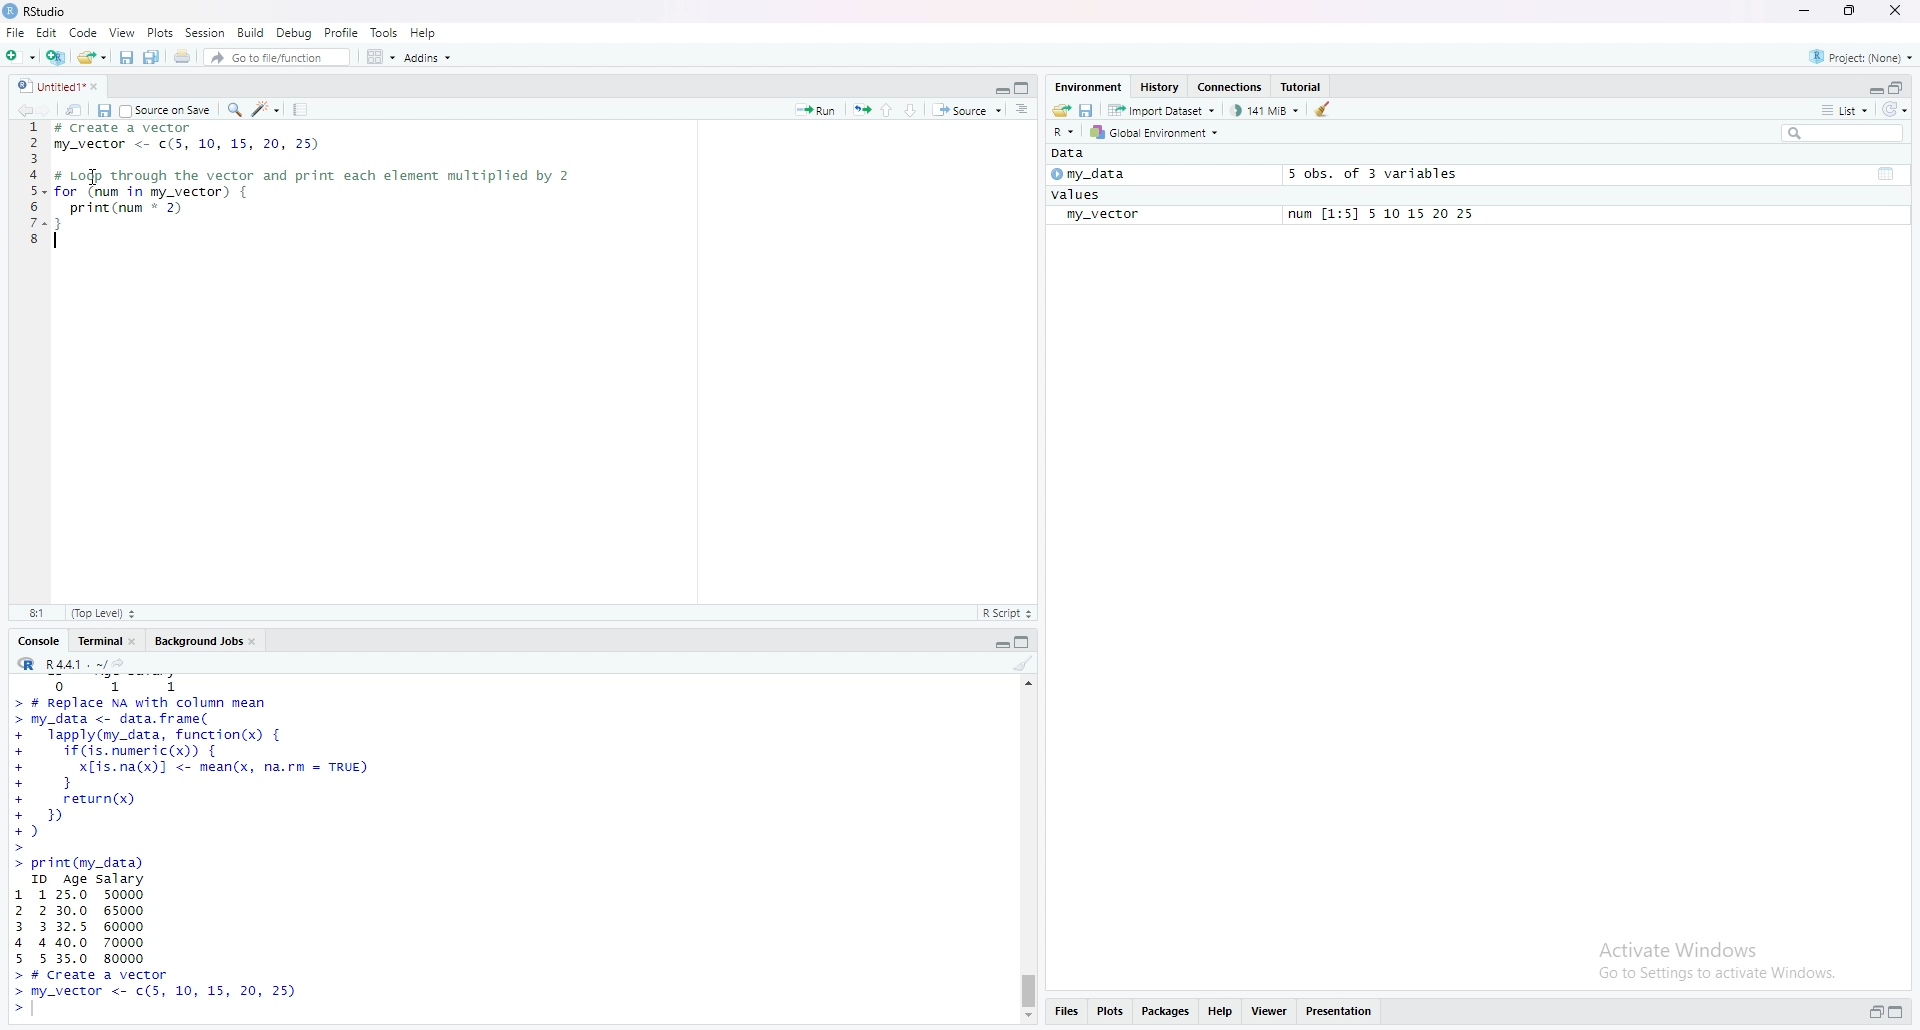  I want to click on load workspace, so click(1061, 110).